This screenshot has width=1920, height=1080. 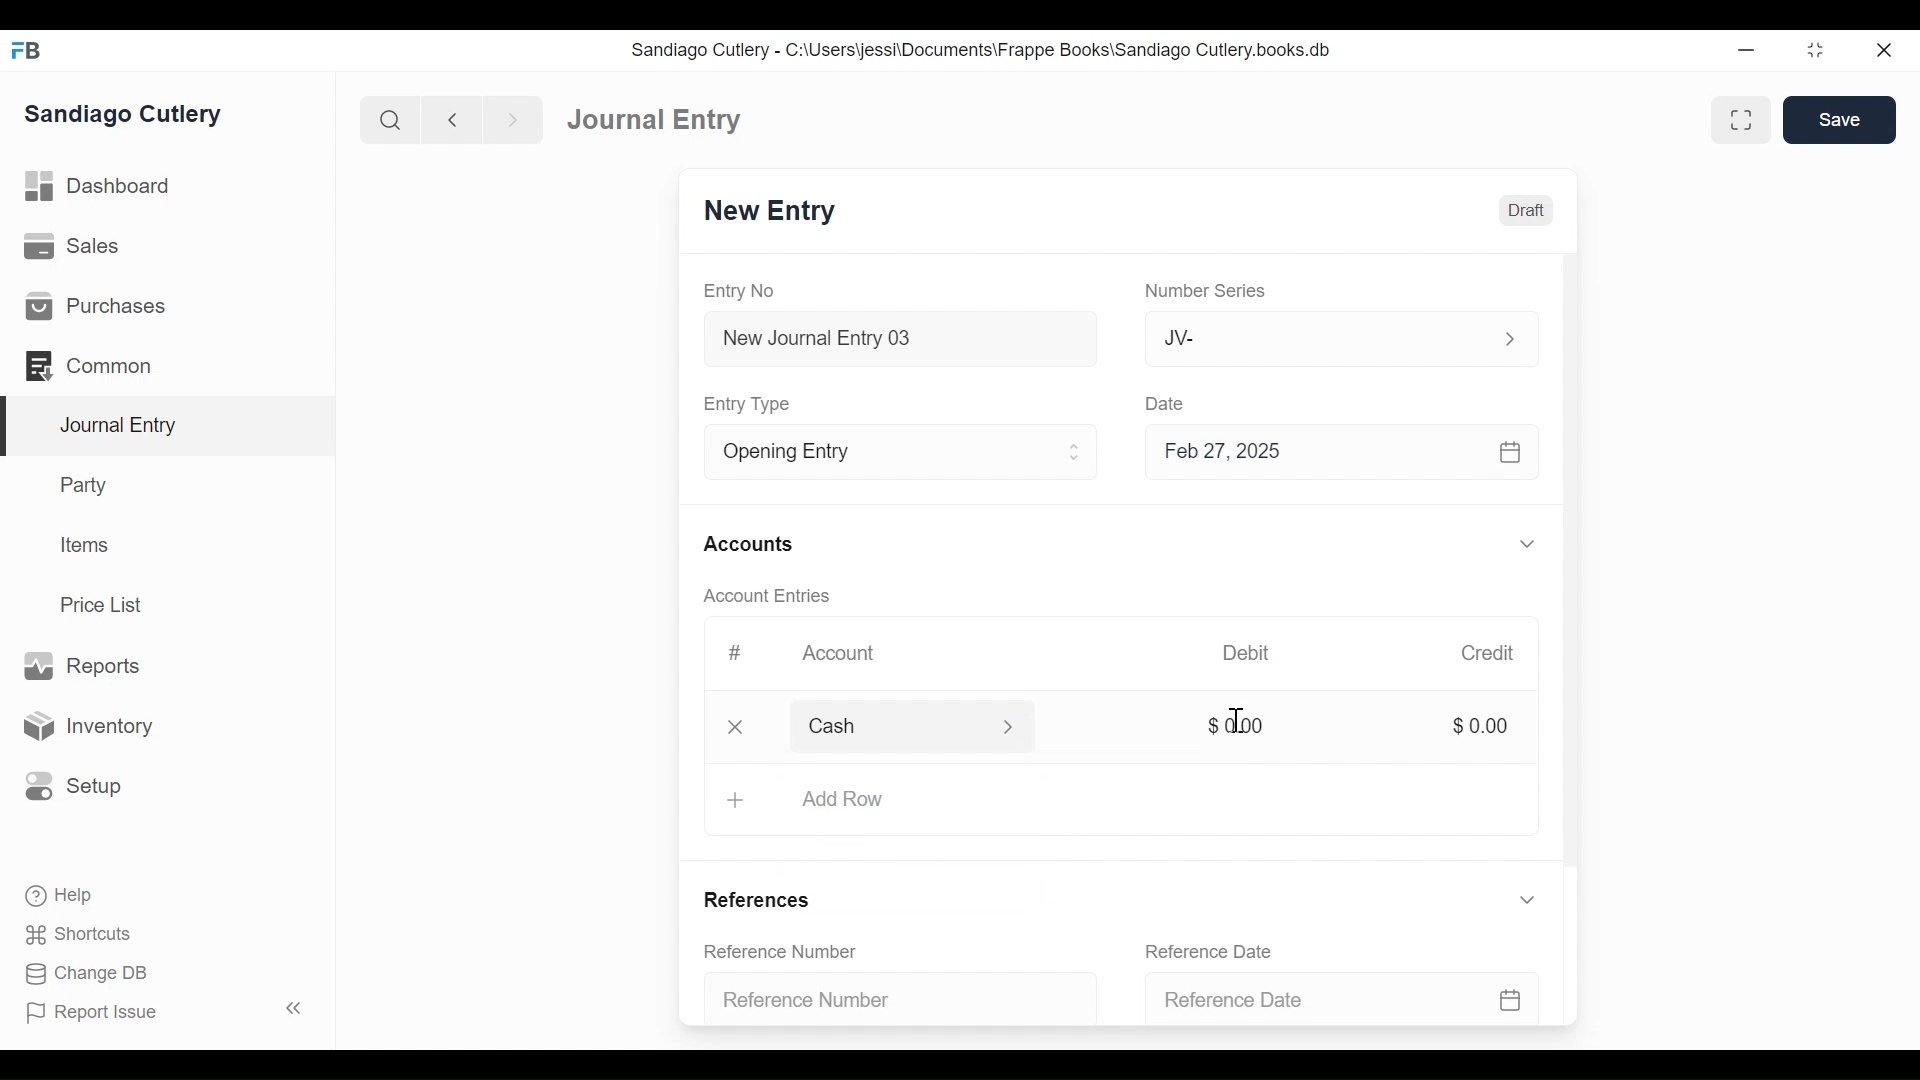 What do you see at coordinates (74, 787) in the screenshot?
I see `Setup` at bounding box center [74, 787].